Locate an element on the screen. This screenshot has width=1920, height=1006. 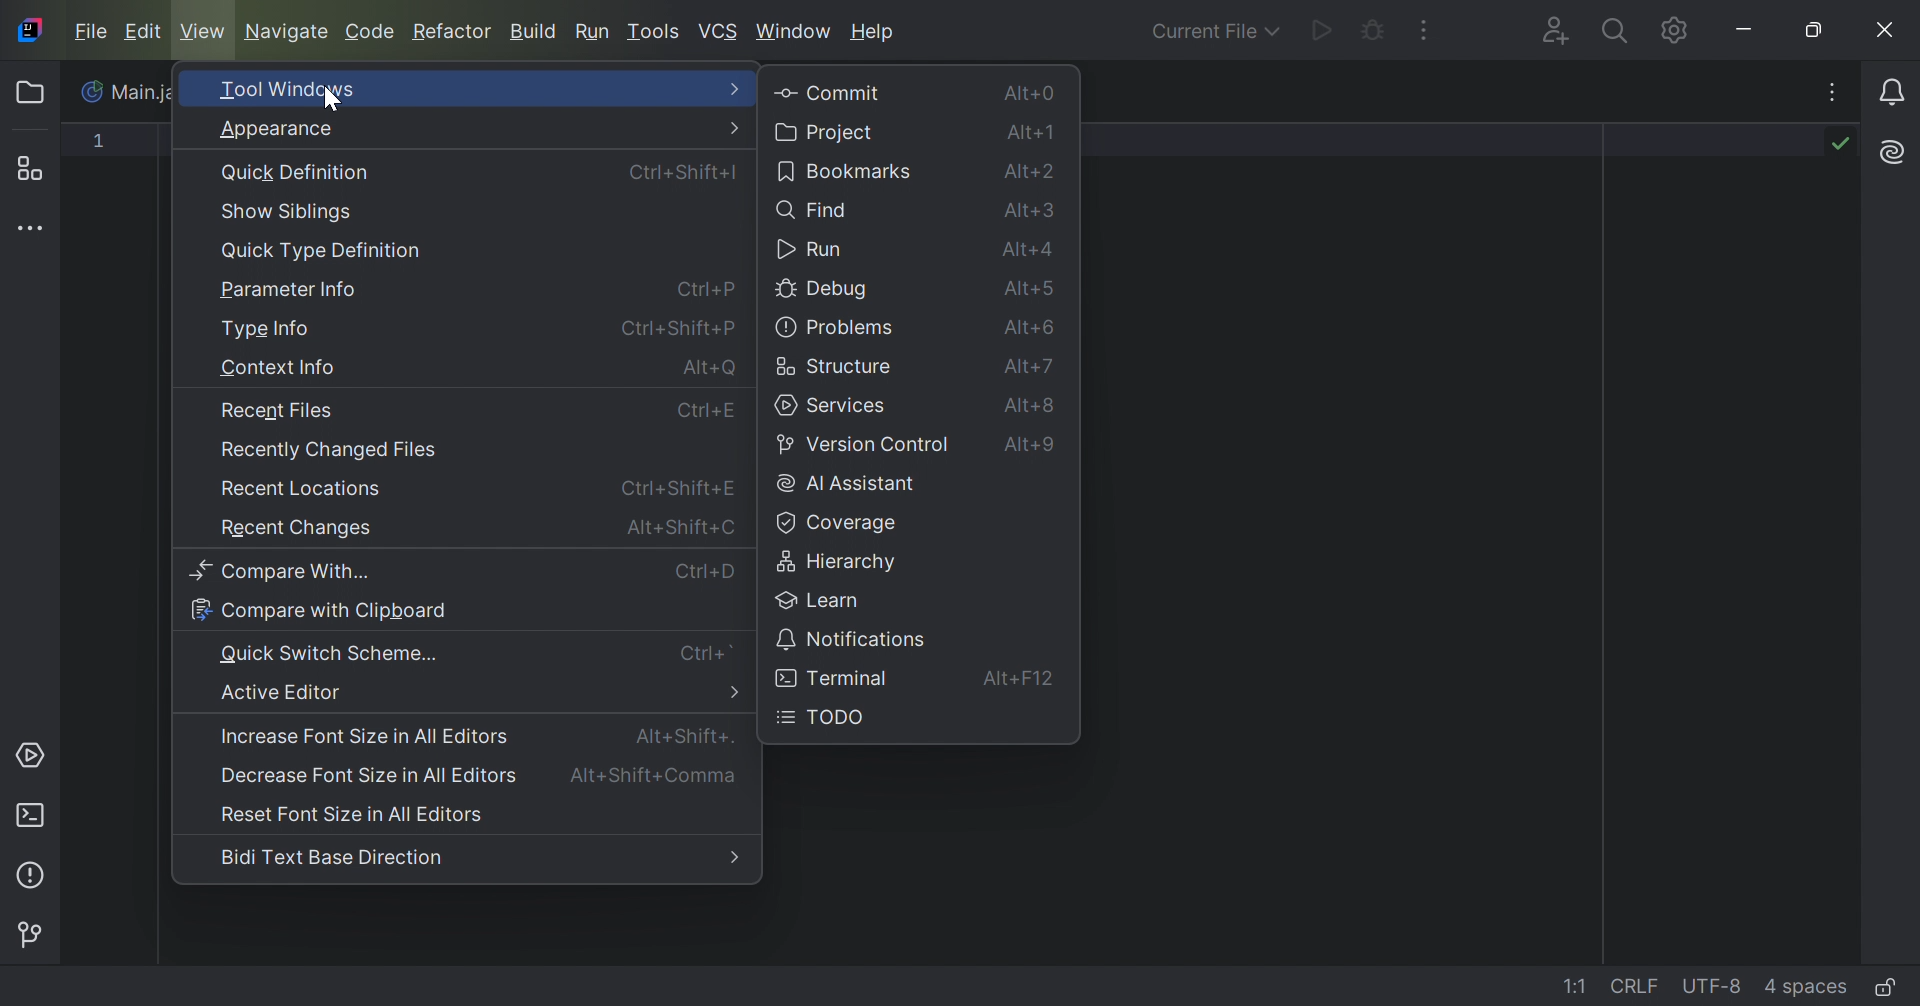
Notifications is located at coordinates (1896, 91).